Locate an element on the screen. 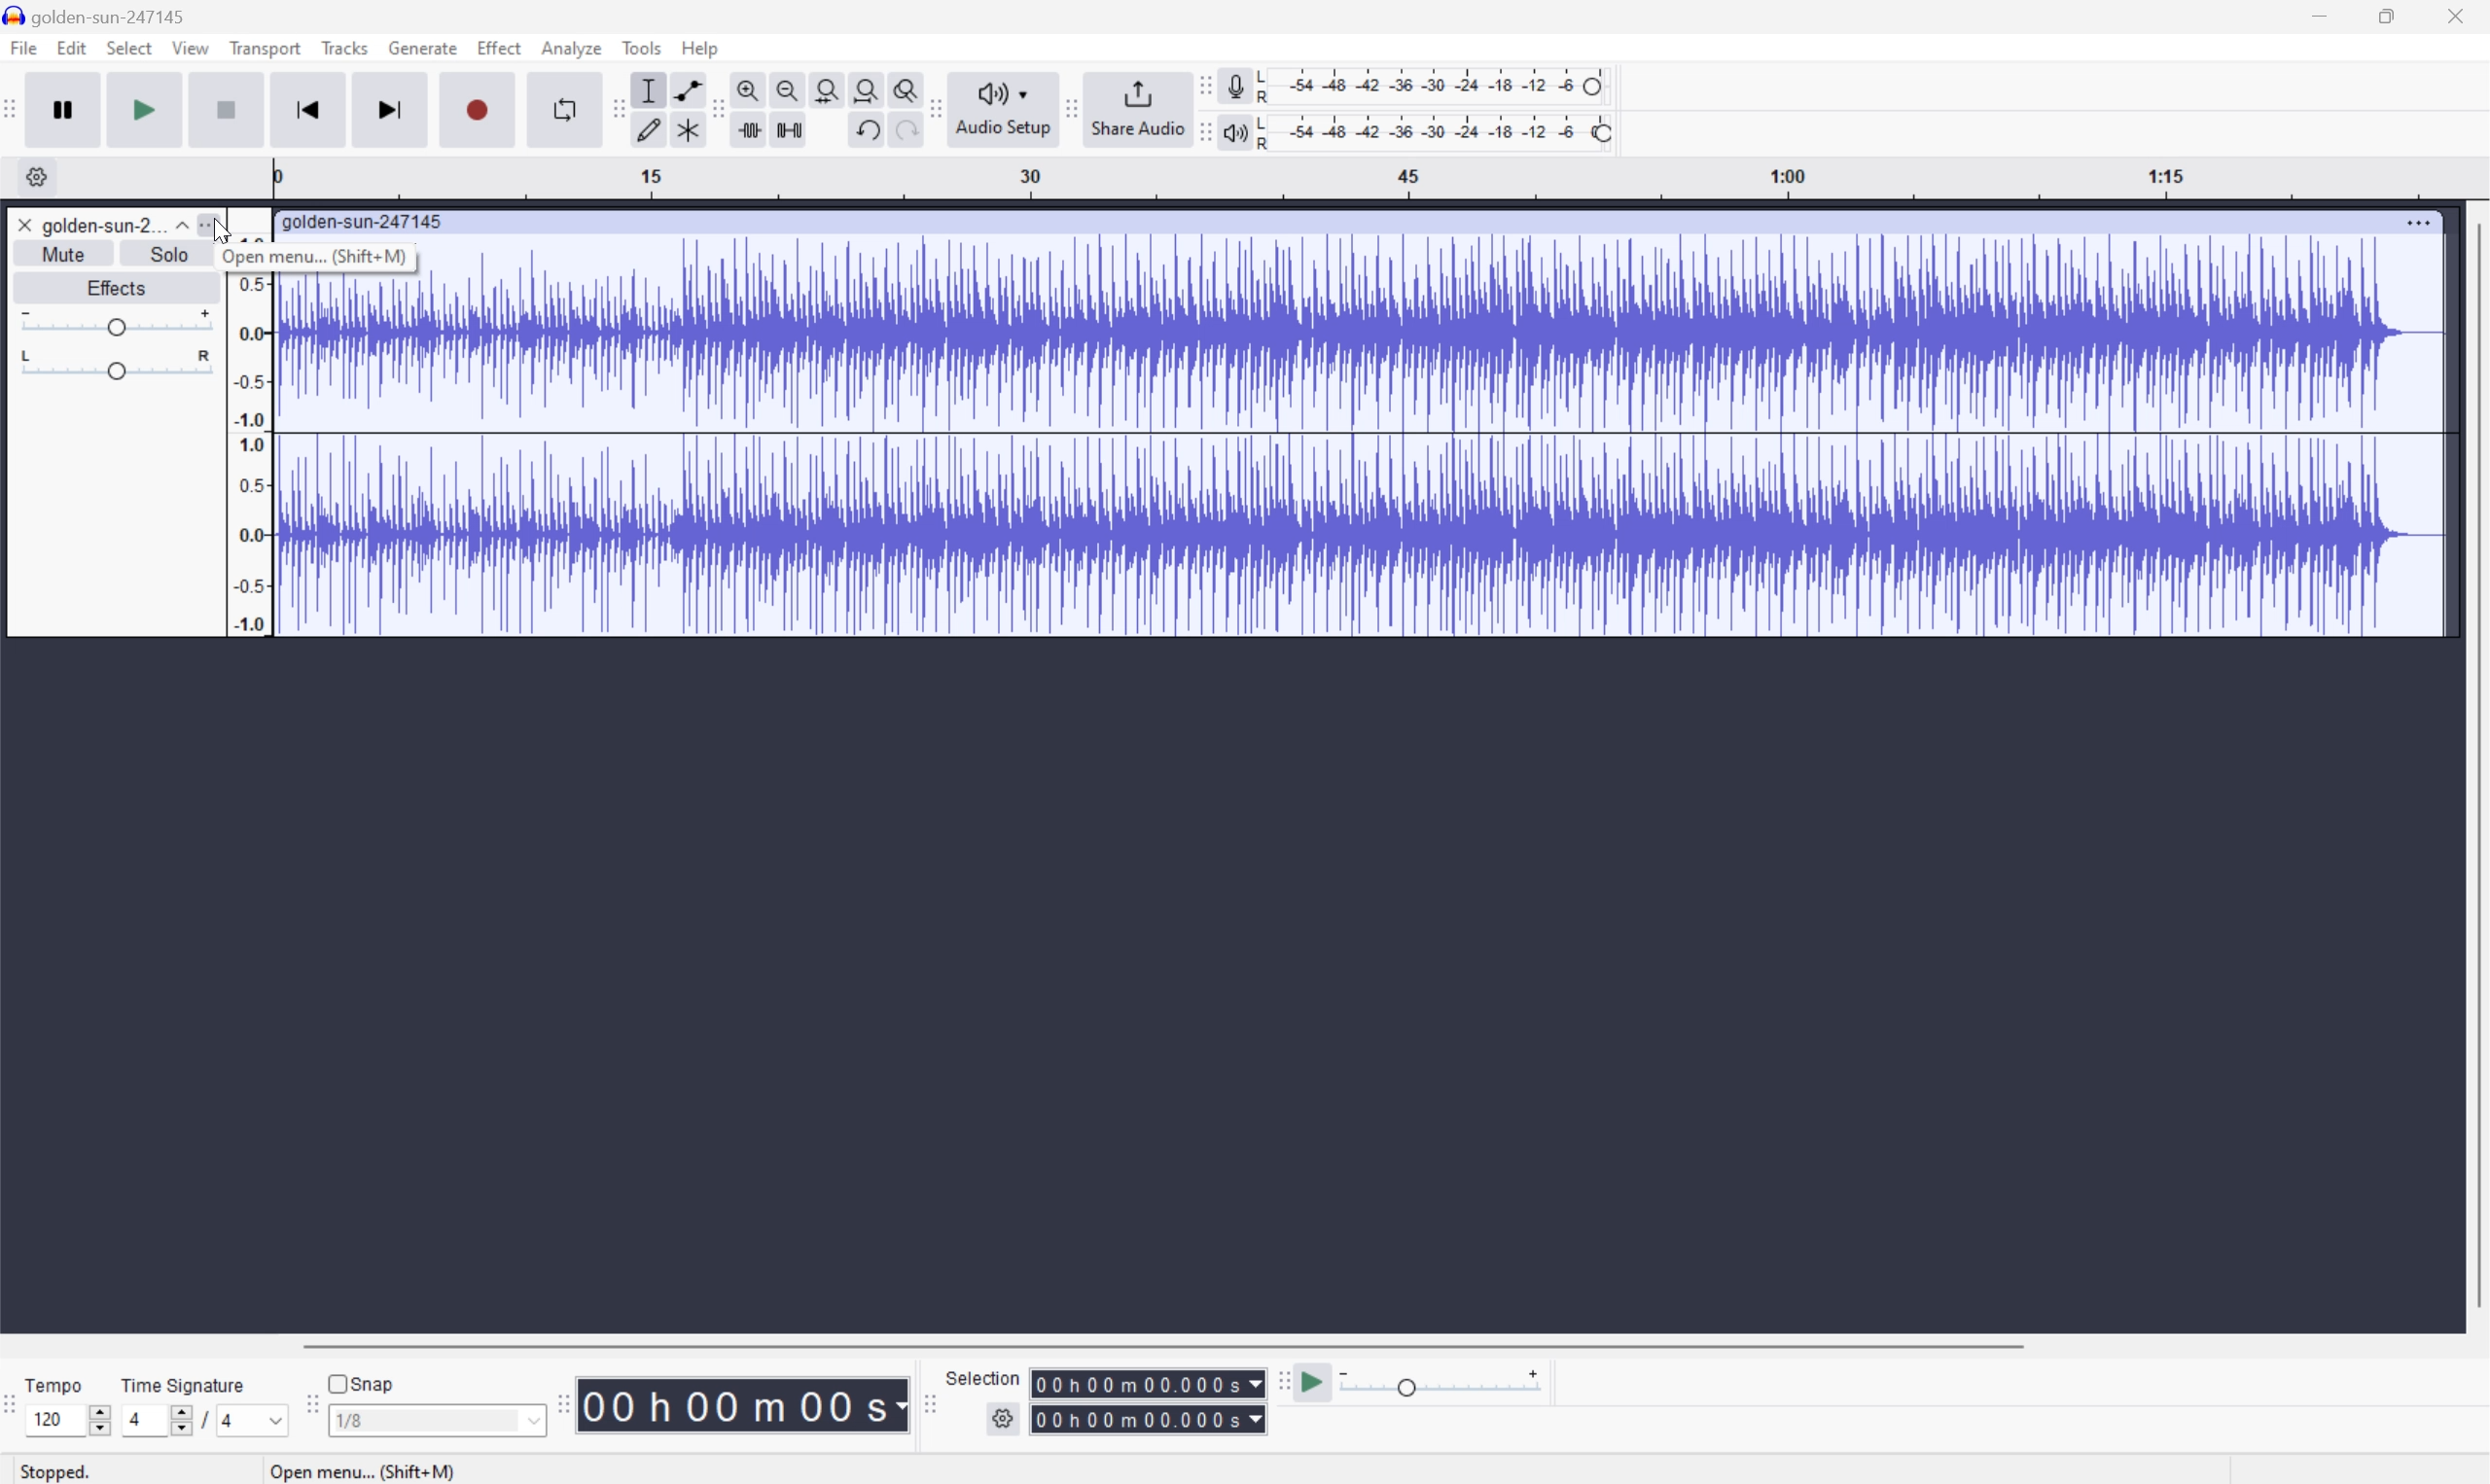 This screenshot has height=1484, width=2490. Generate is located at coordinates (425, 49).